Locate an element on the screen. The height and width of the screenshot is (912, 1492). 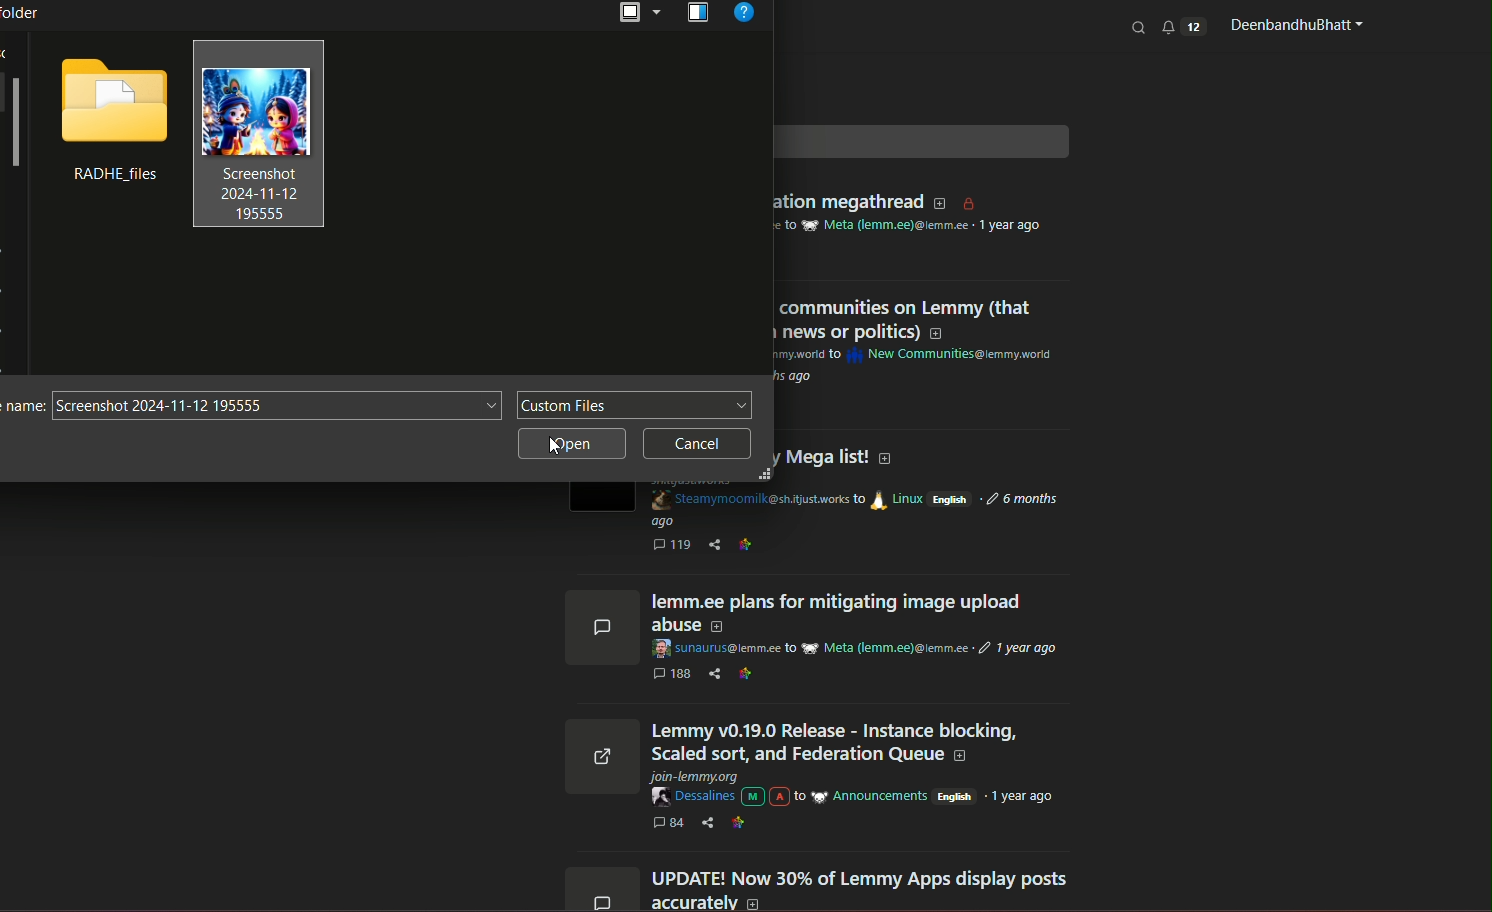
Cursor is located at coordinates (561, 446).